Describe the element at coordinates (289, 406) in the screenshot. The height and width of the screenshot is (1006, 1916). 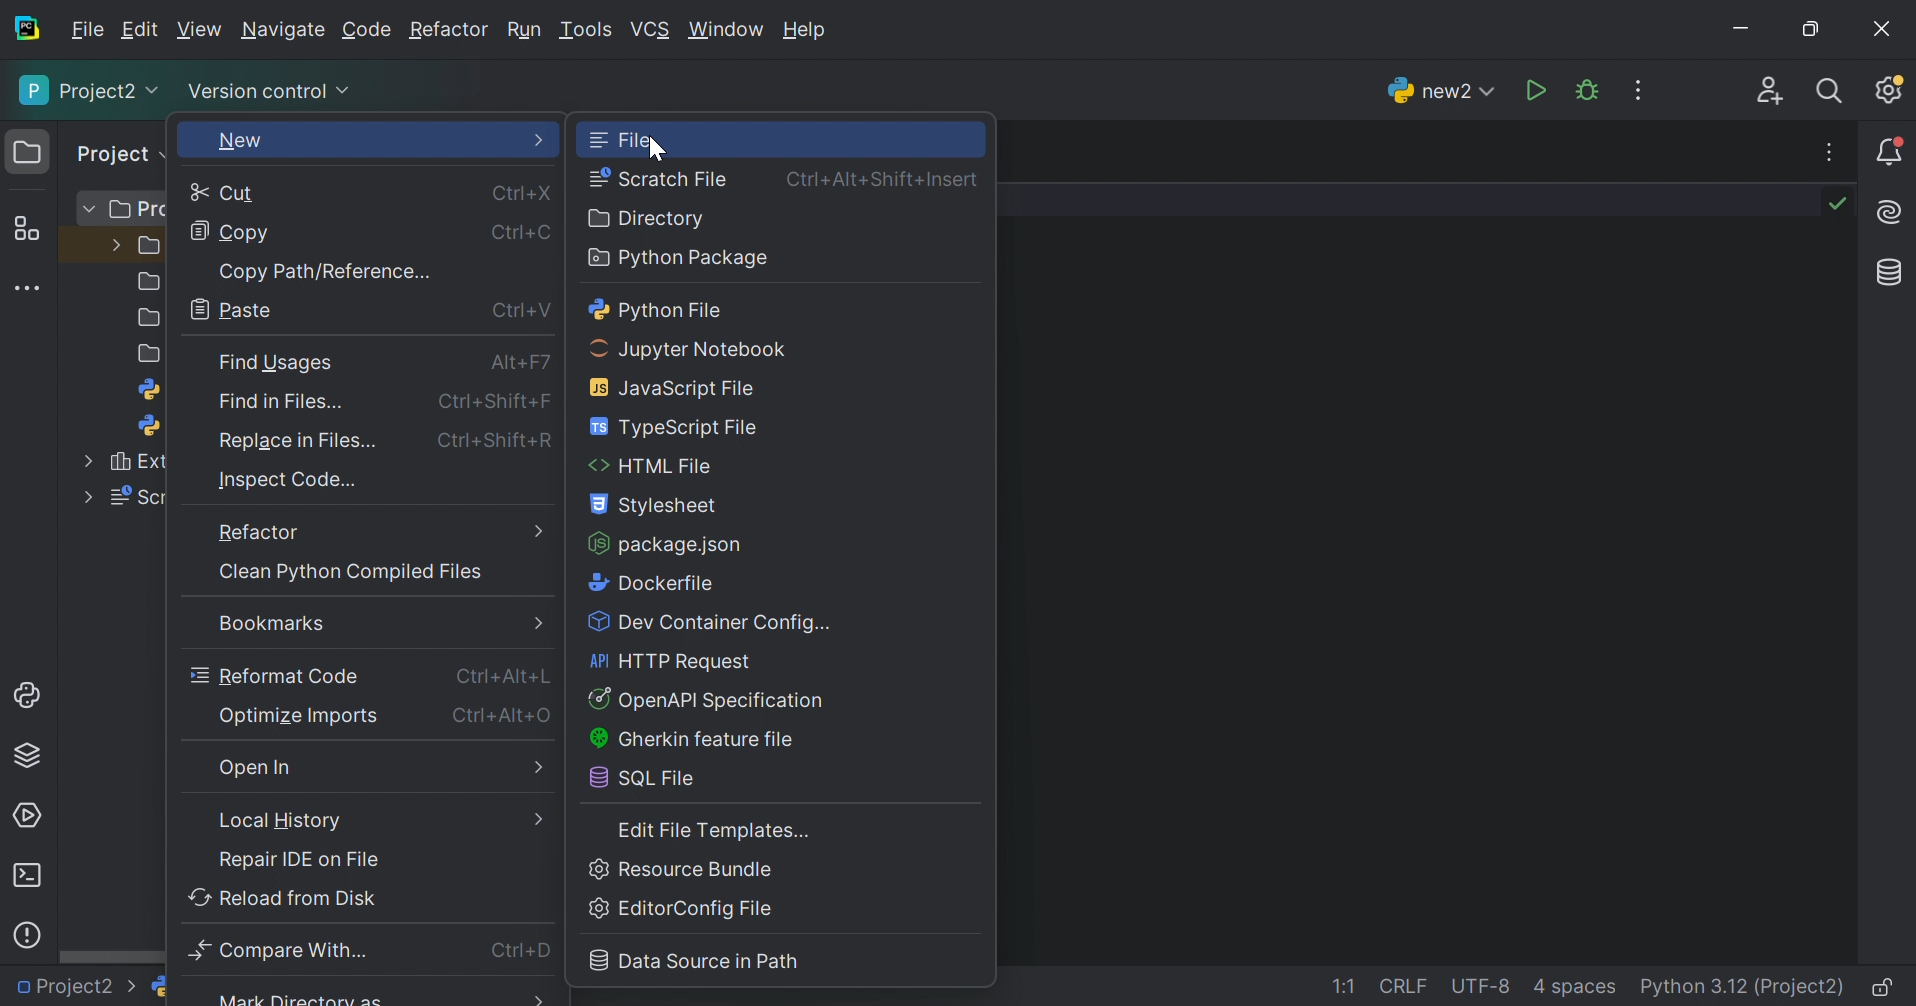
I see `Find in files` at that location.